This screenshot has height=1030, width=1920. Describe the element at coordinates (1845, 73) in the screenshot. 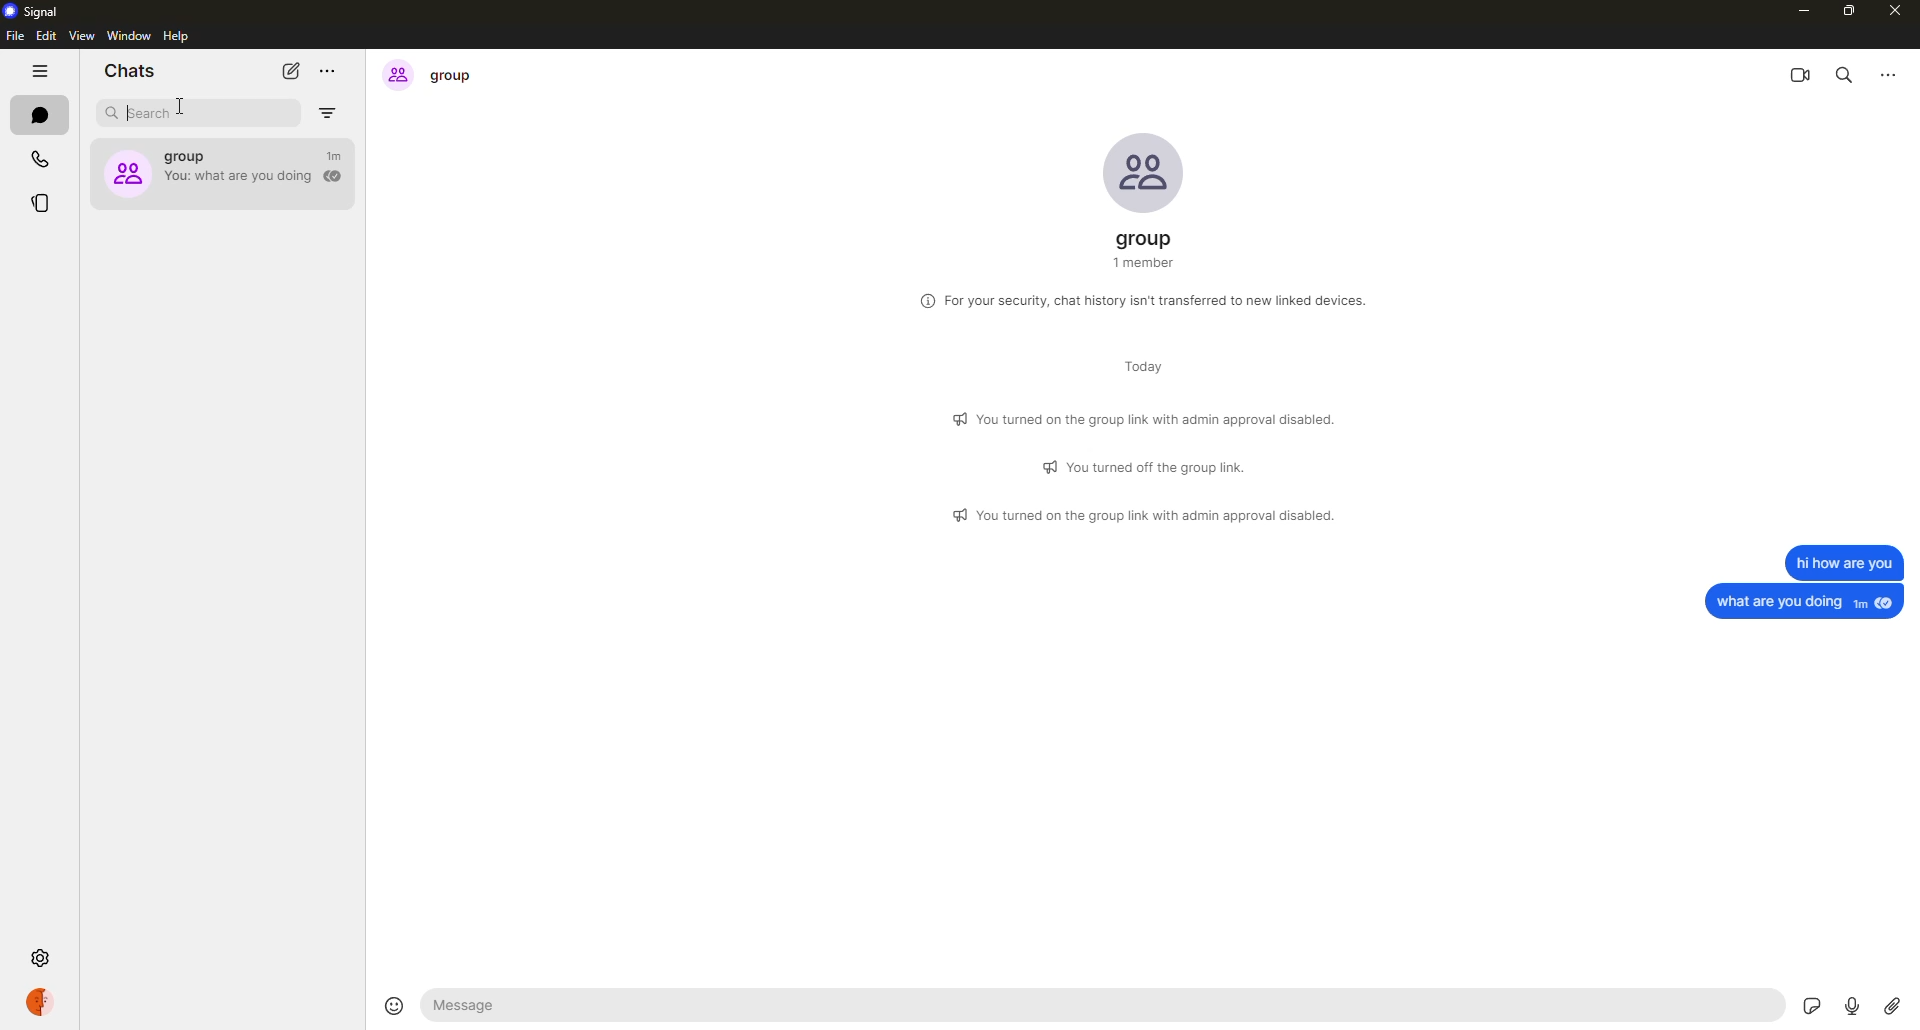

I see `search` at that location.